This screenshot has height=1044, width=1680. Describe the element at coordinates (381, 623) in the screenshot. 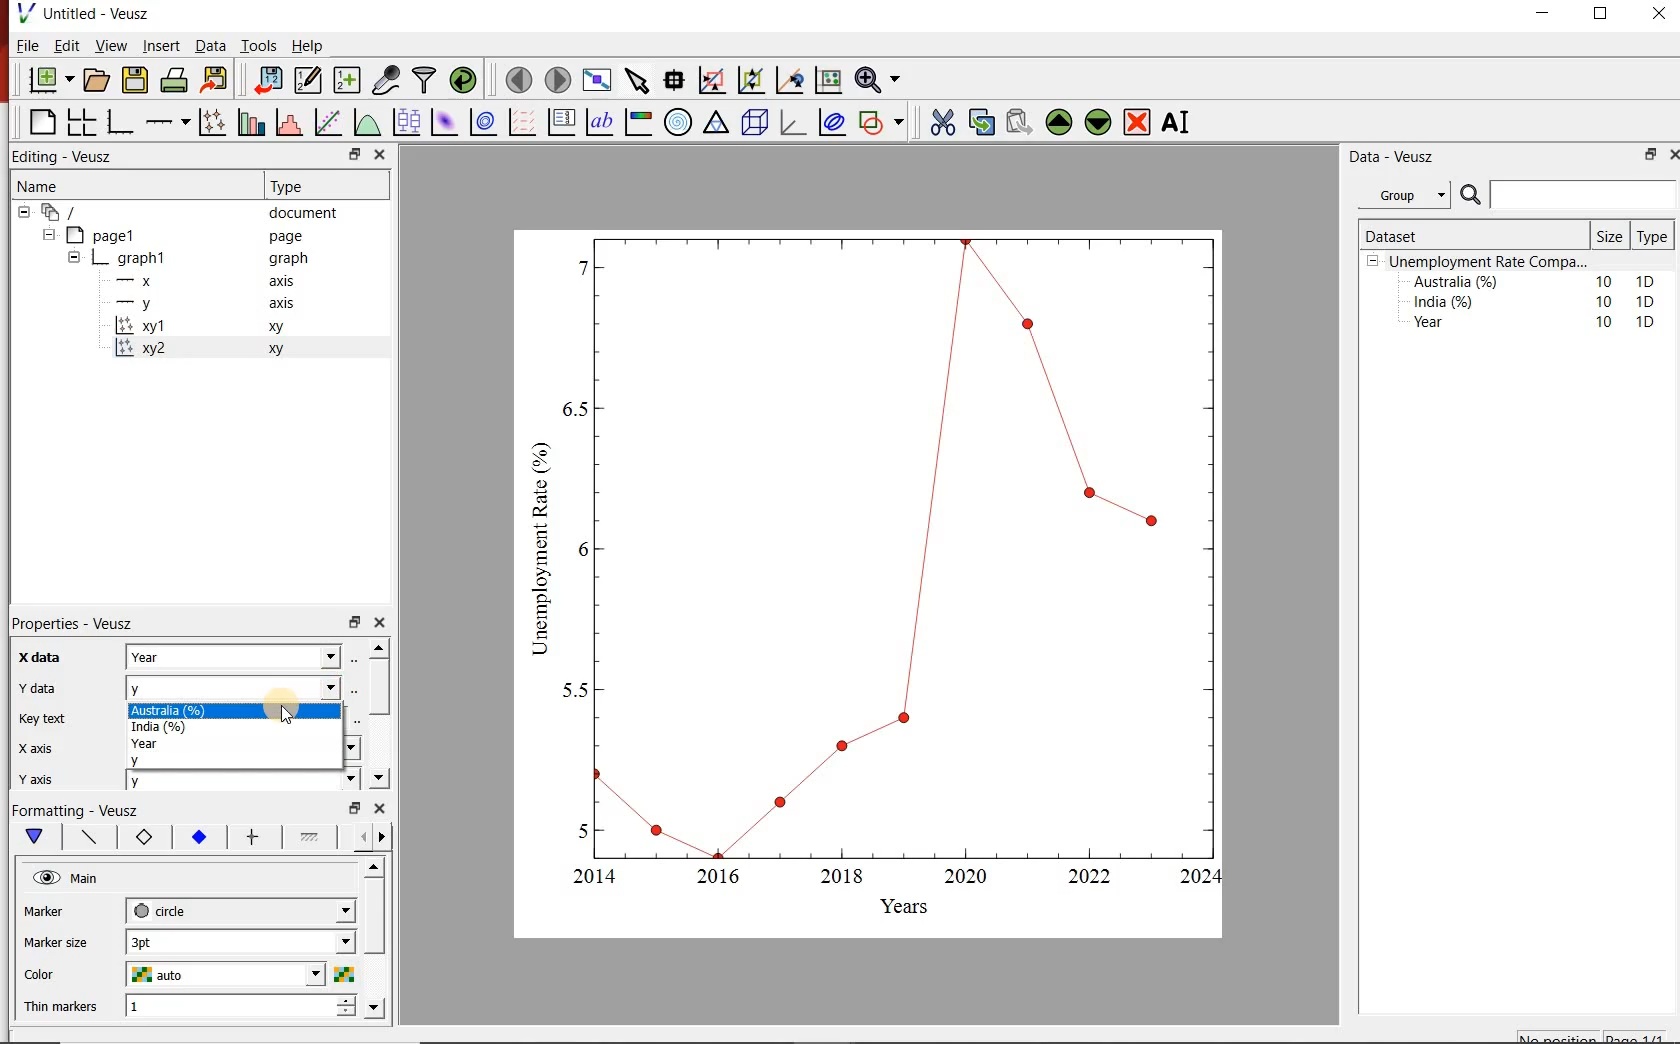

I see `close` at that location.